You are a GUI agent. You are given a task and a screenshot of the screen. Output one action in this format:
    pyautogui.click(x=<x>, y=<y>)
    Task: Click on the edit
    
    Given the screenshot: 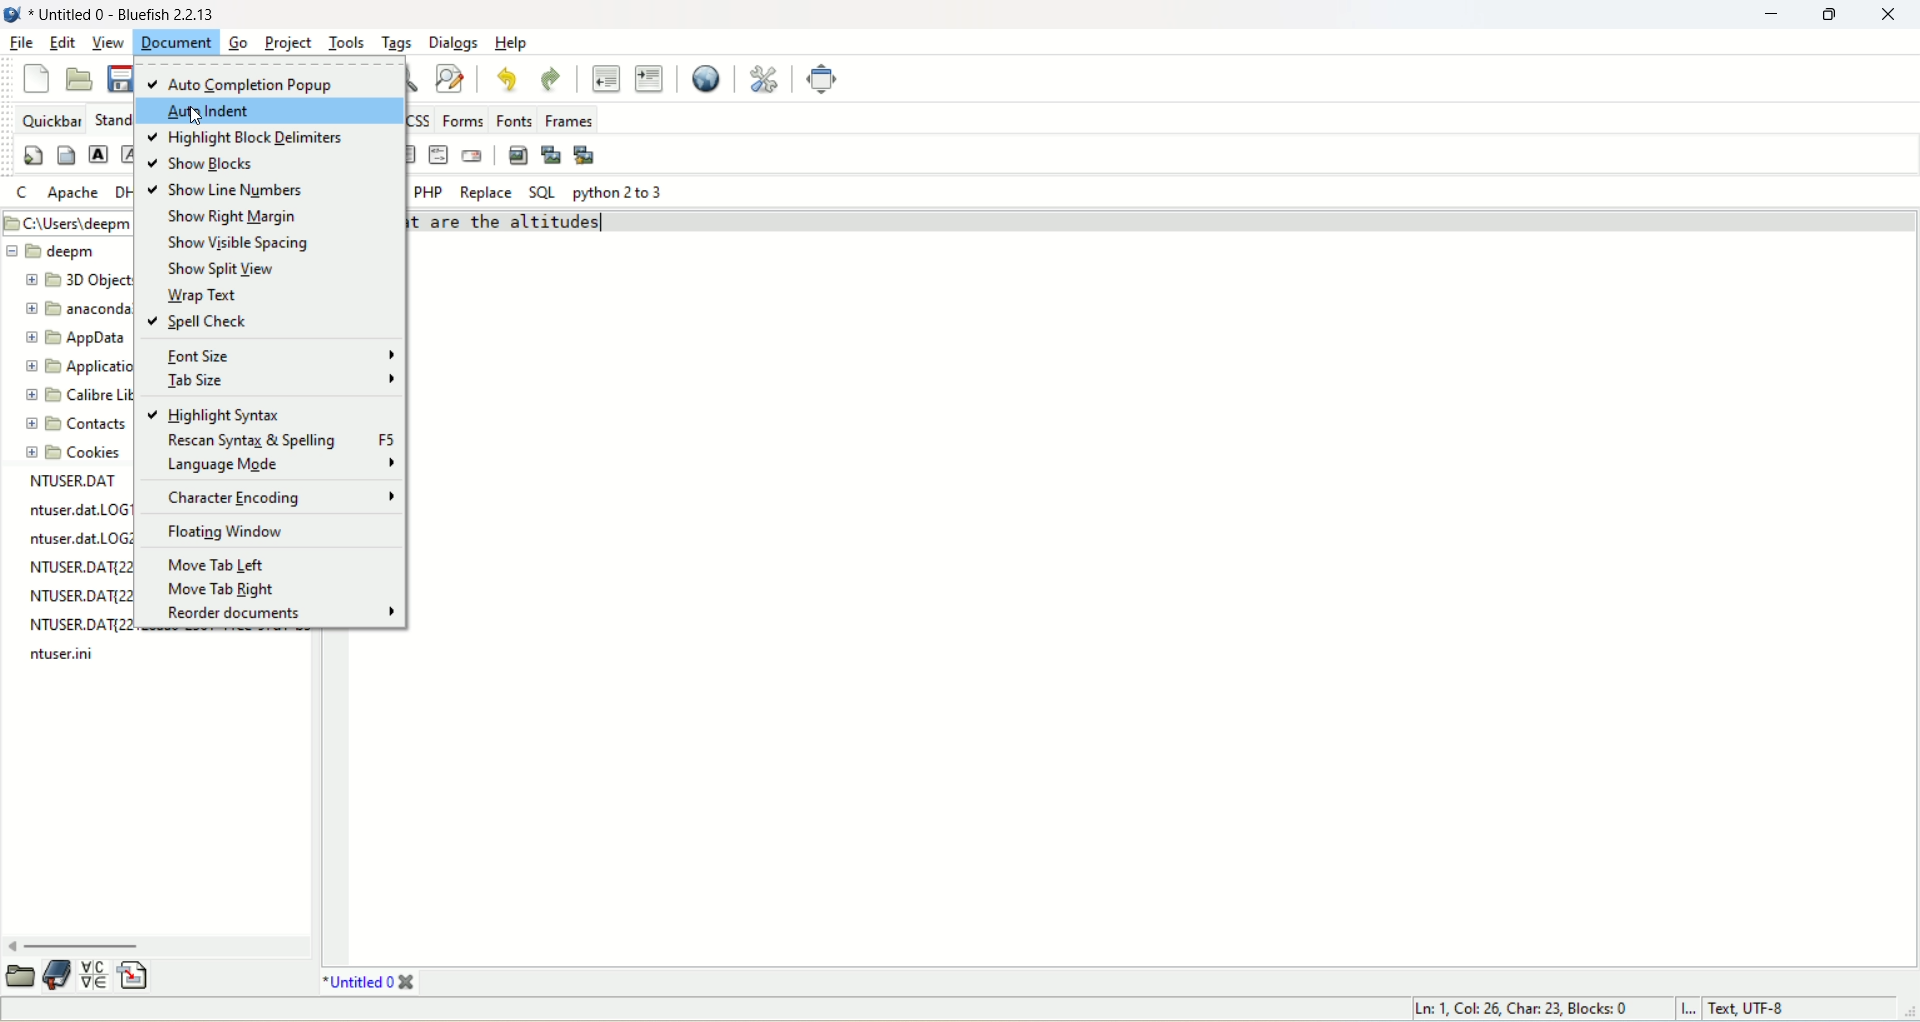 What is the action you would take?
    pyautogui.click(x=61, y=44)
    